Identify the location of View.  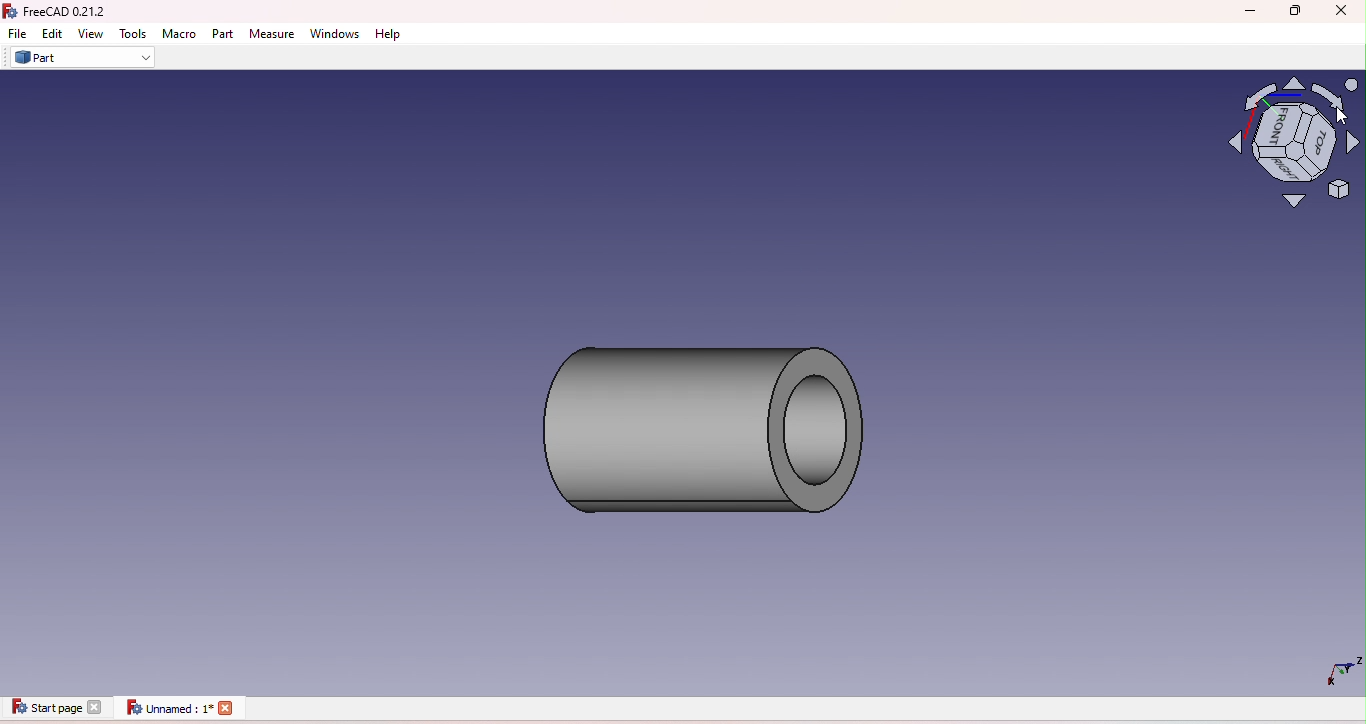
(92, 33).